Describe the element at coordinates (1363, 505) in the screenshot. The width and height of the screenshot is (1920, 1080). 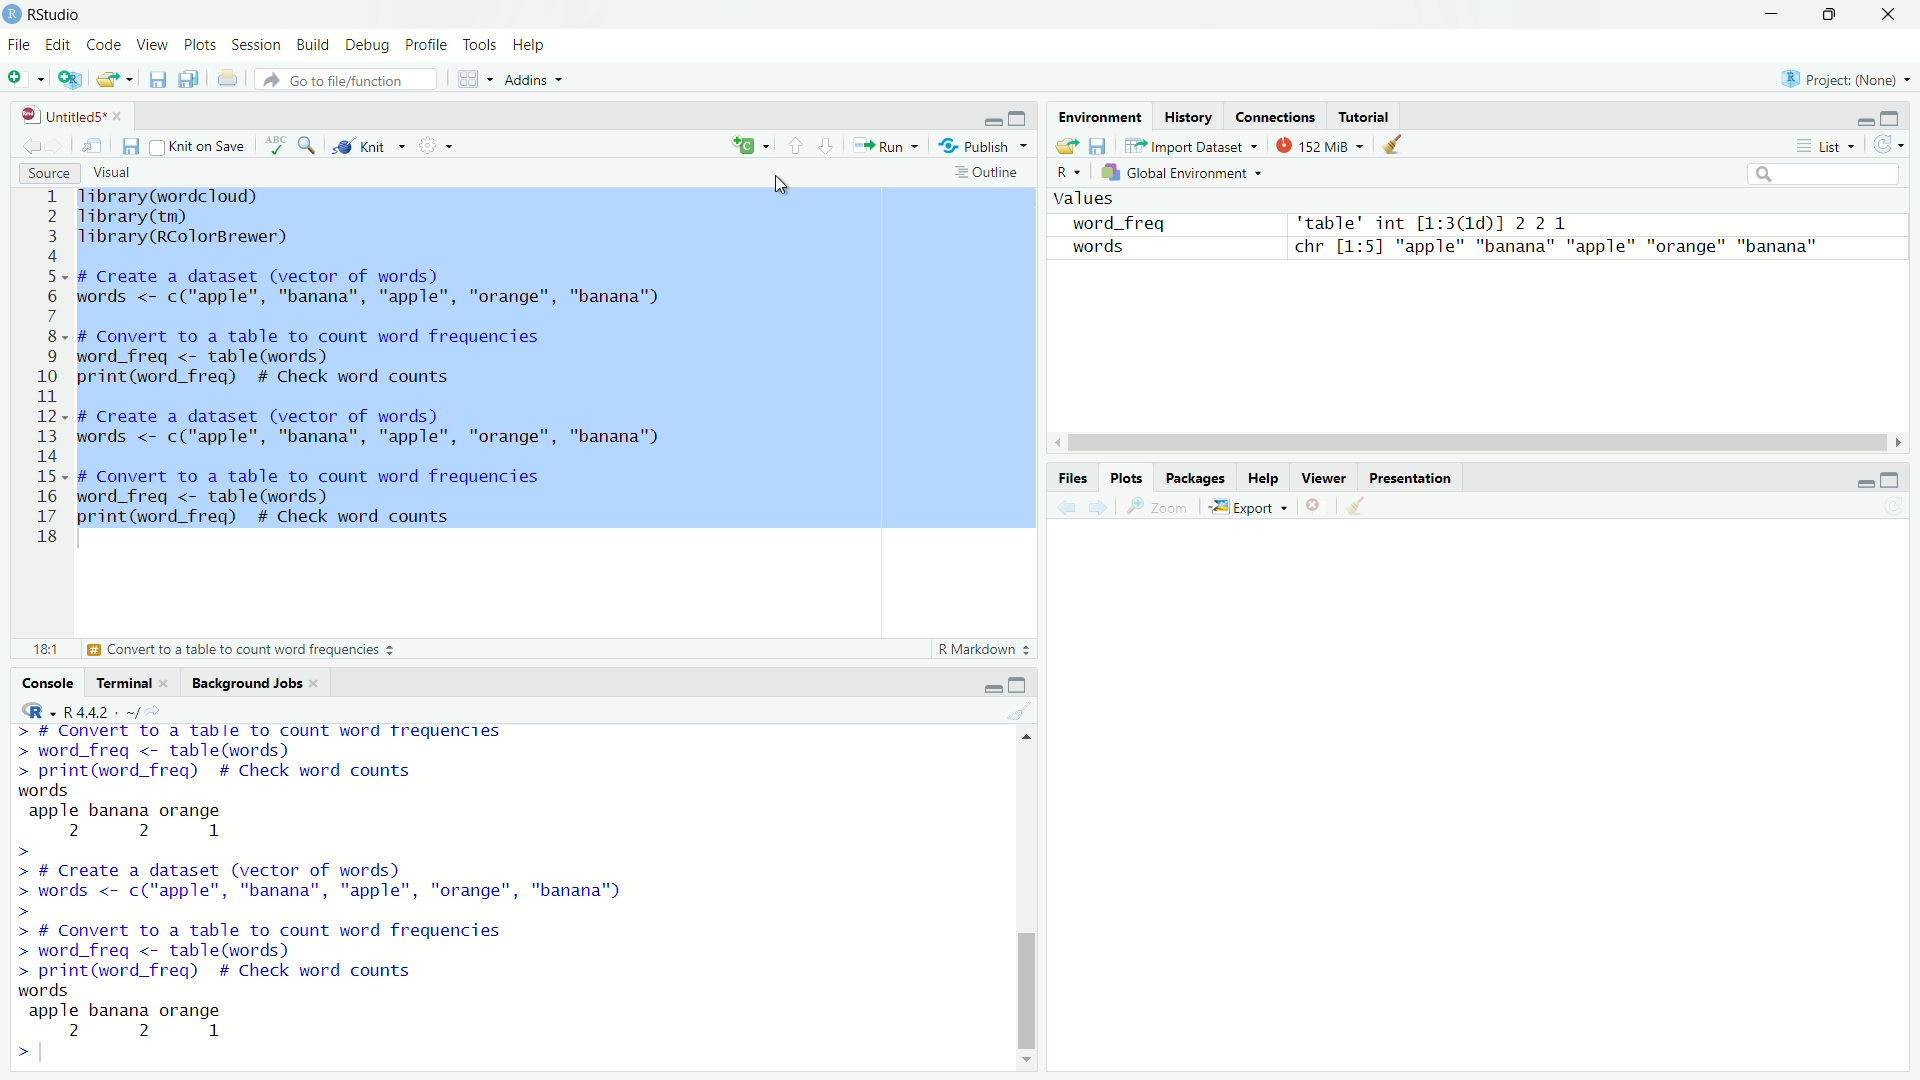
I see `Clear Console` at that location.